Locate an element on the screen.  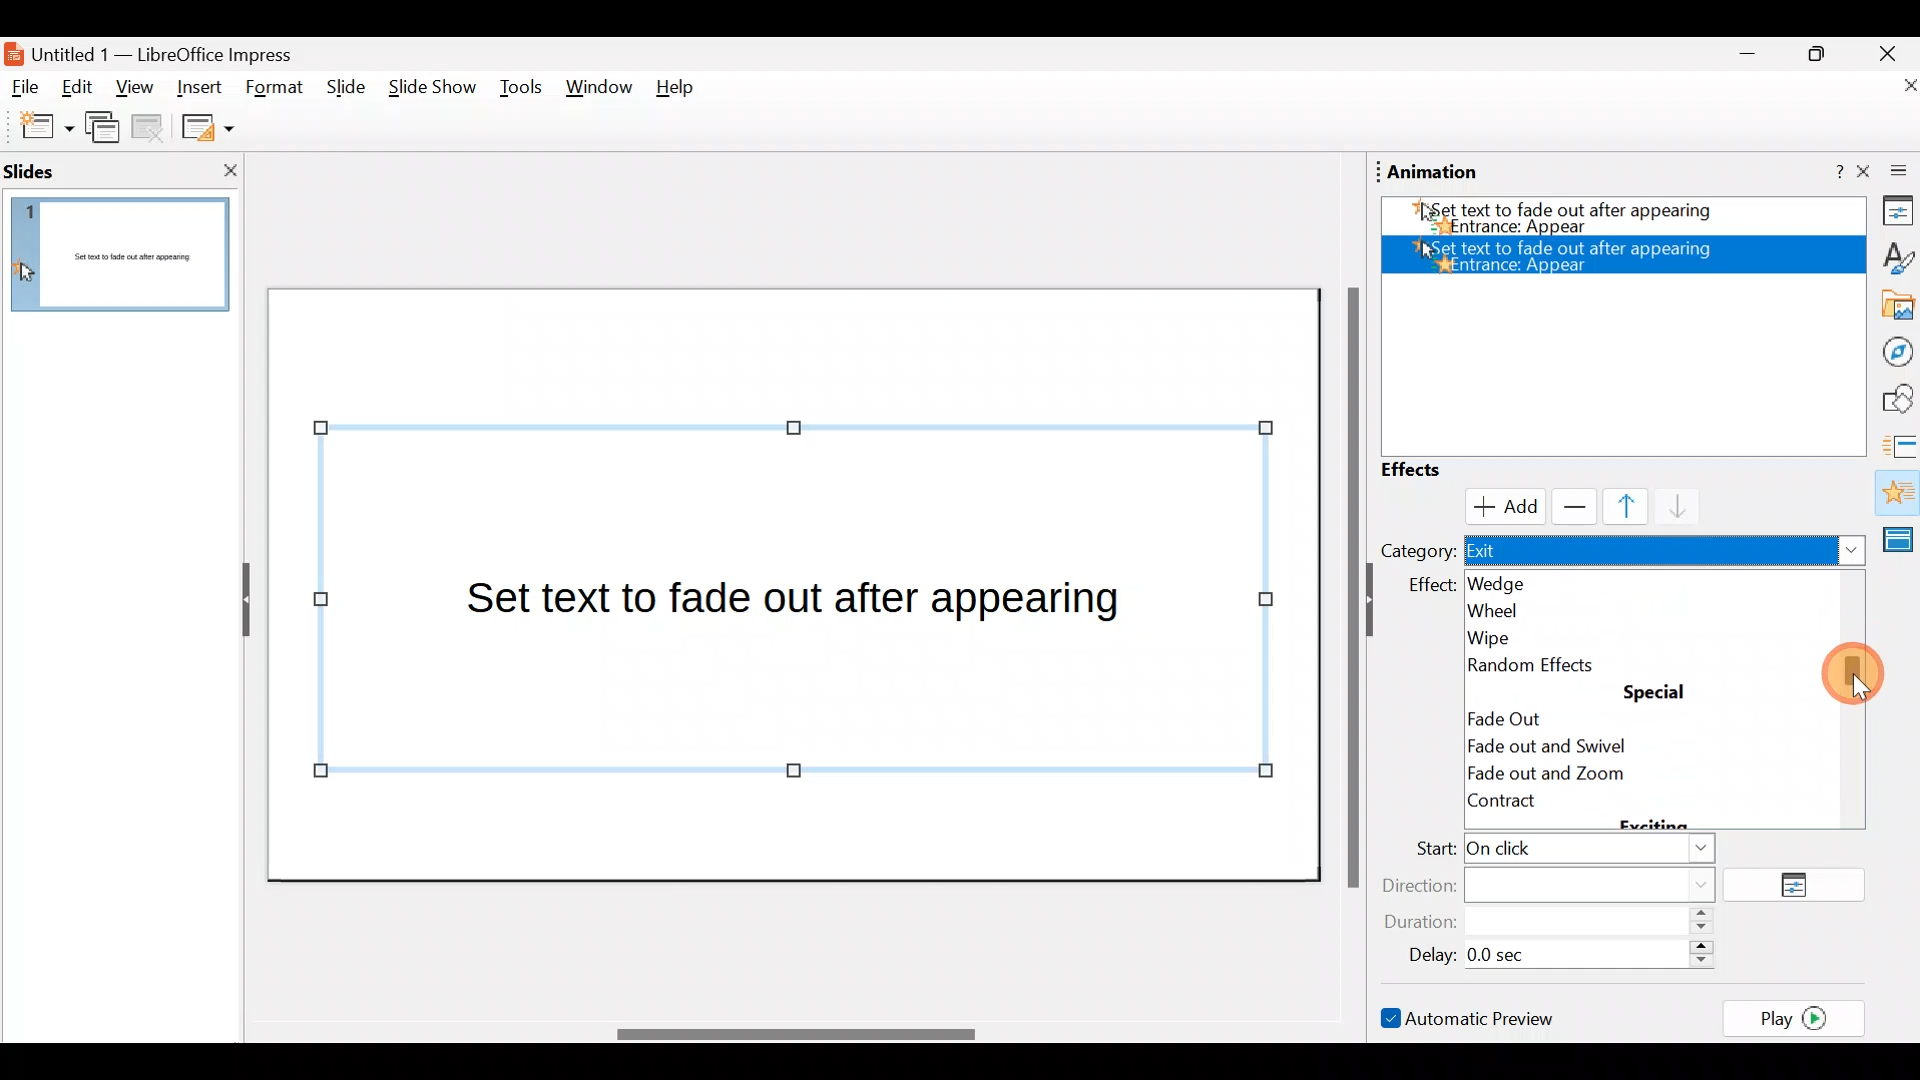
Random effects is located at coordinates (1542, 665).